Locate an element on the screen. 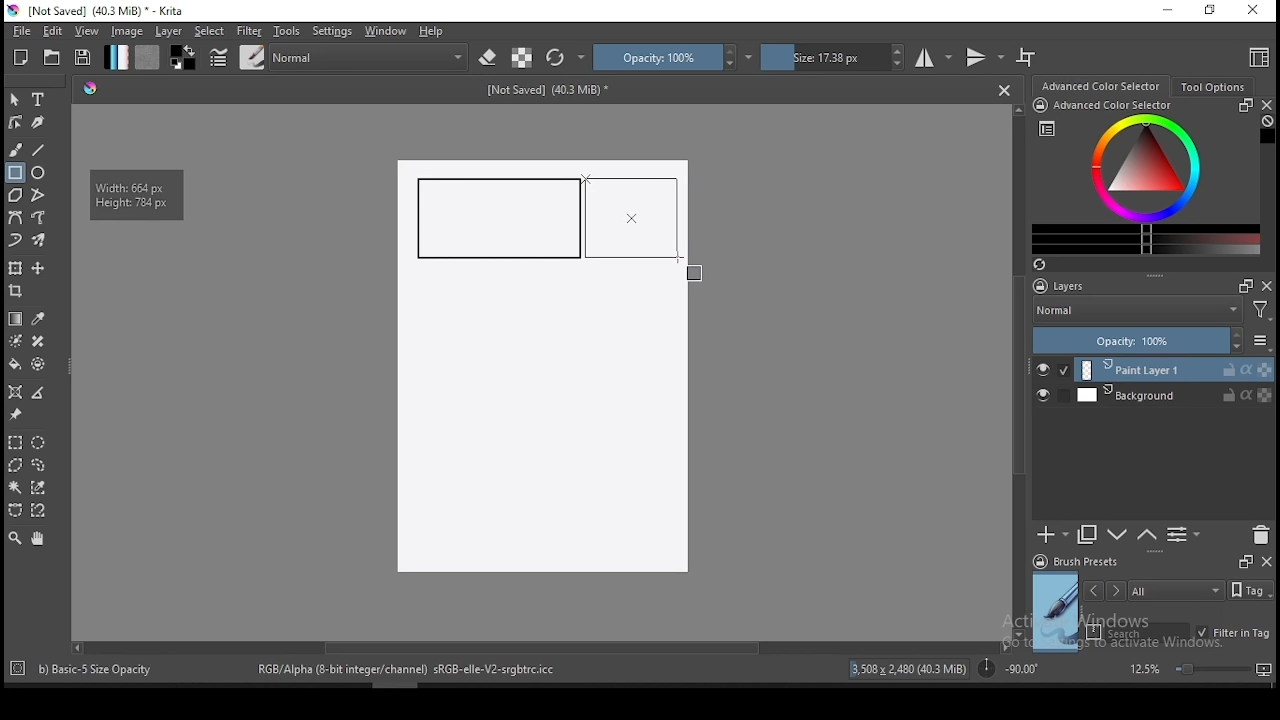 This screenshot has height=720, width=1280. reload original preset is located at coordinates (566, 57).